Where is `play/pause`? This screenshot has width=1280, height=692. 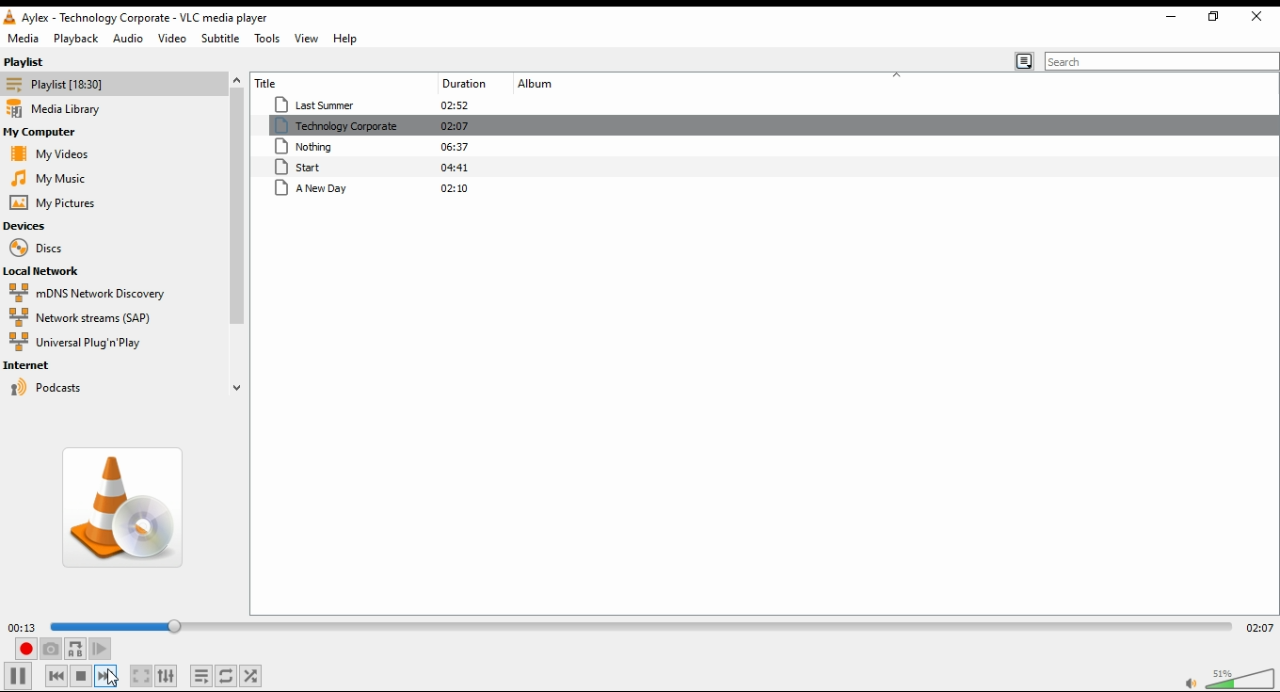
play/pause is located at coordinates (24, 678).